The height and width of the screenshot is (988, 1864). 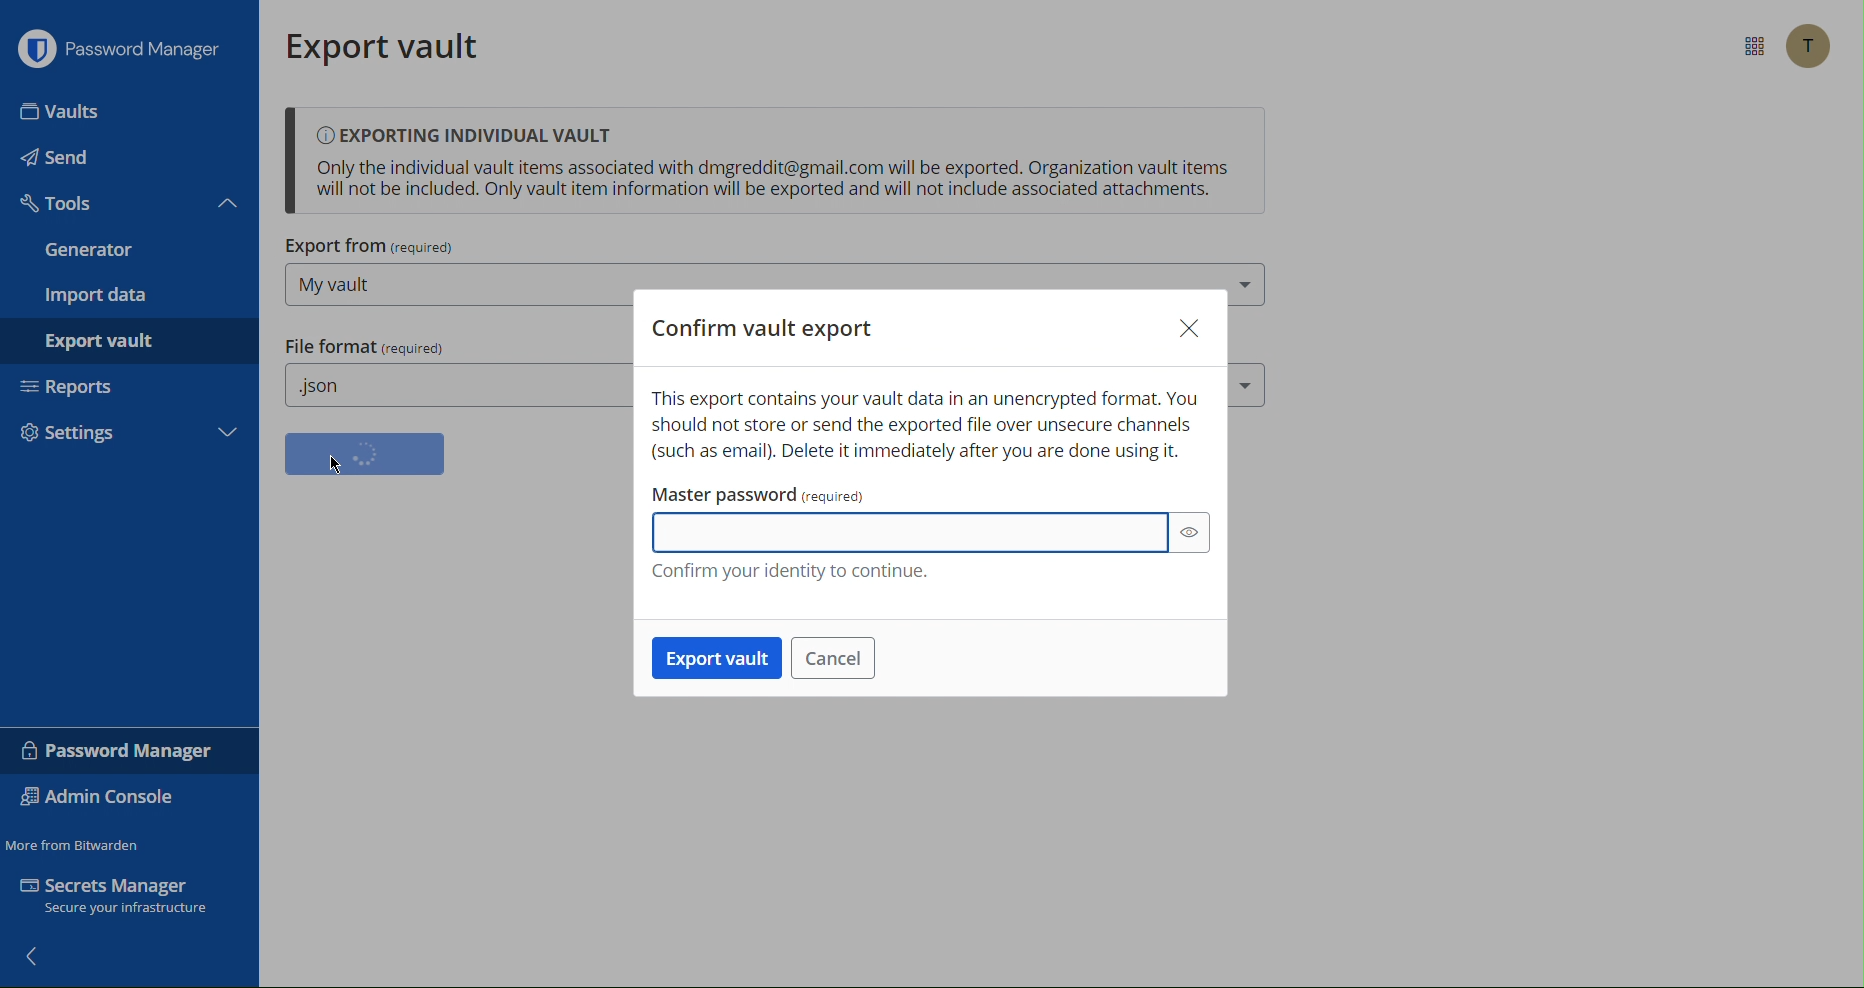 What do you see at coordinates (60, 204) in the screenshot?
I see `Tools` at bounding box center [60, 204].